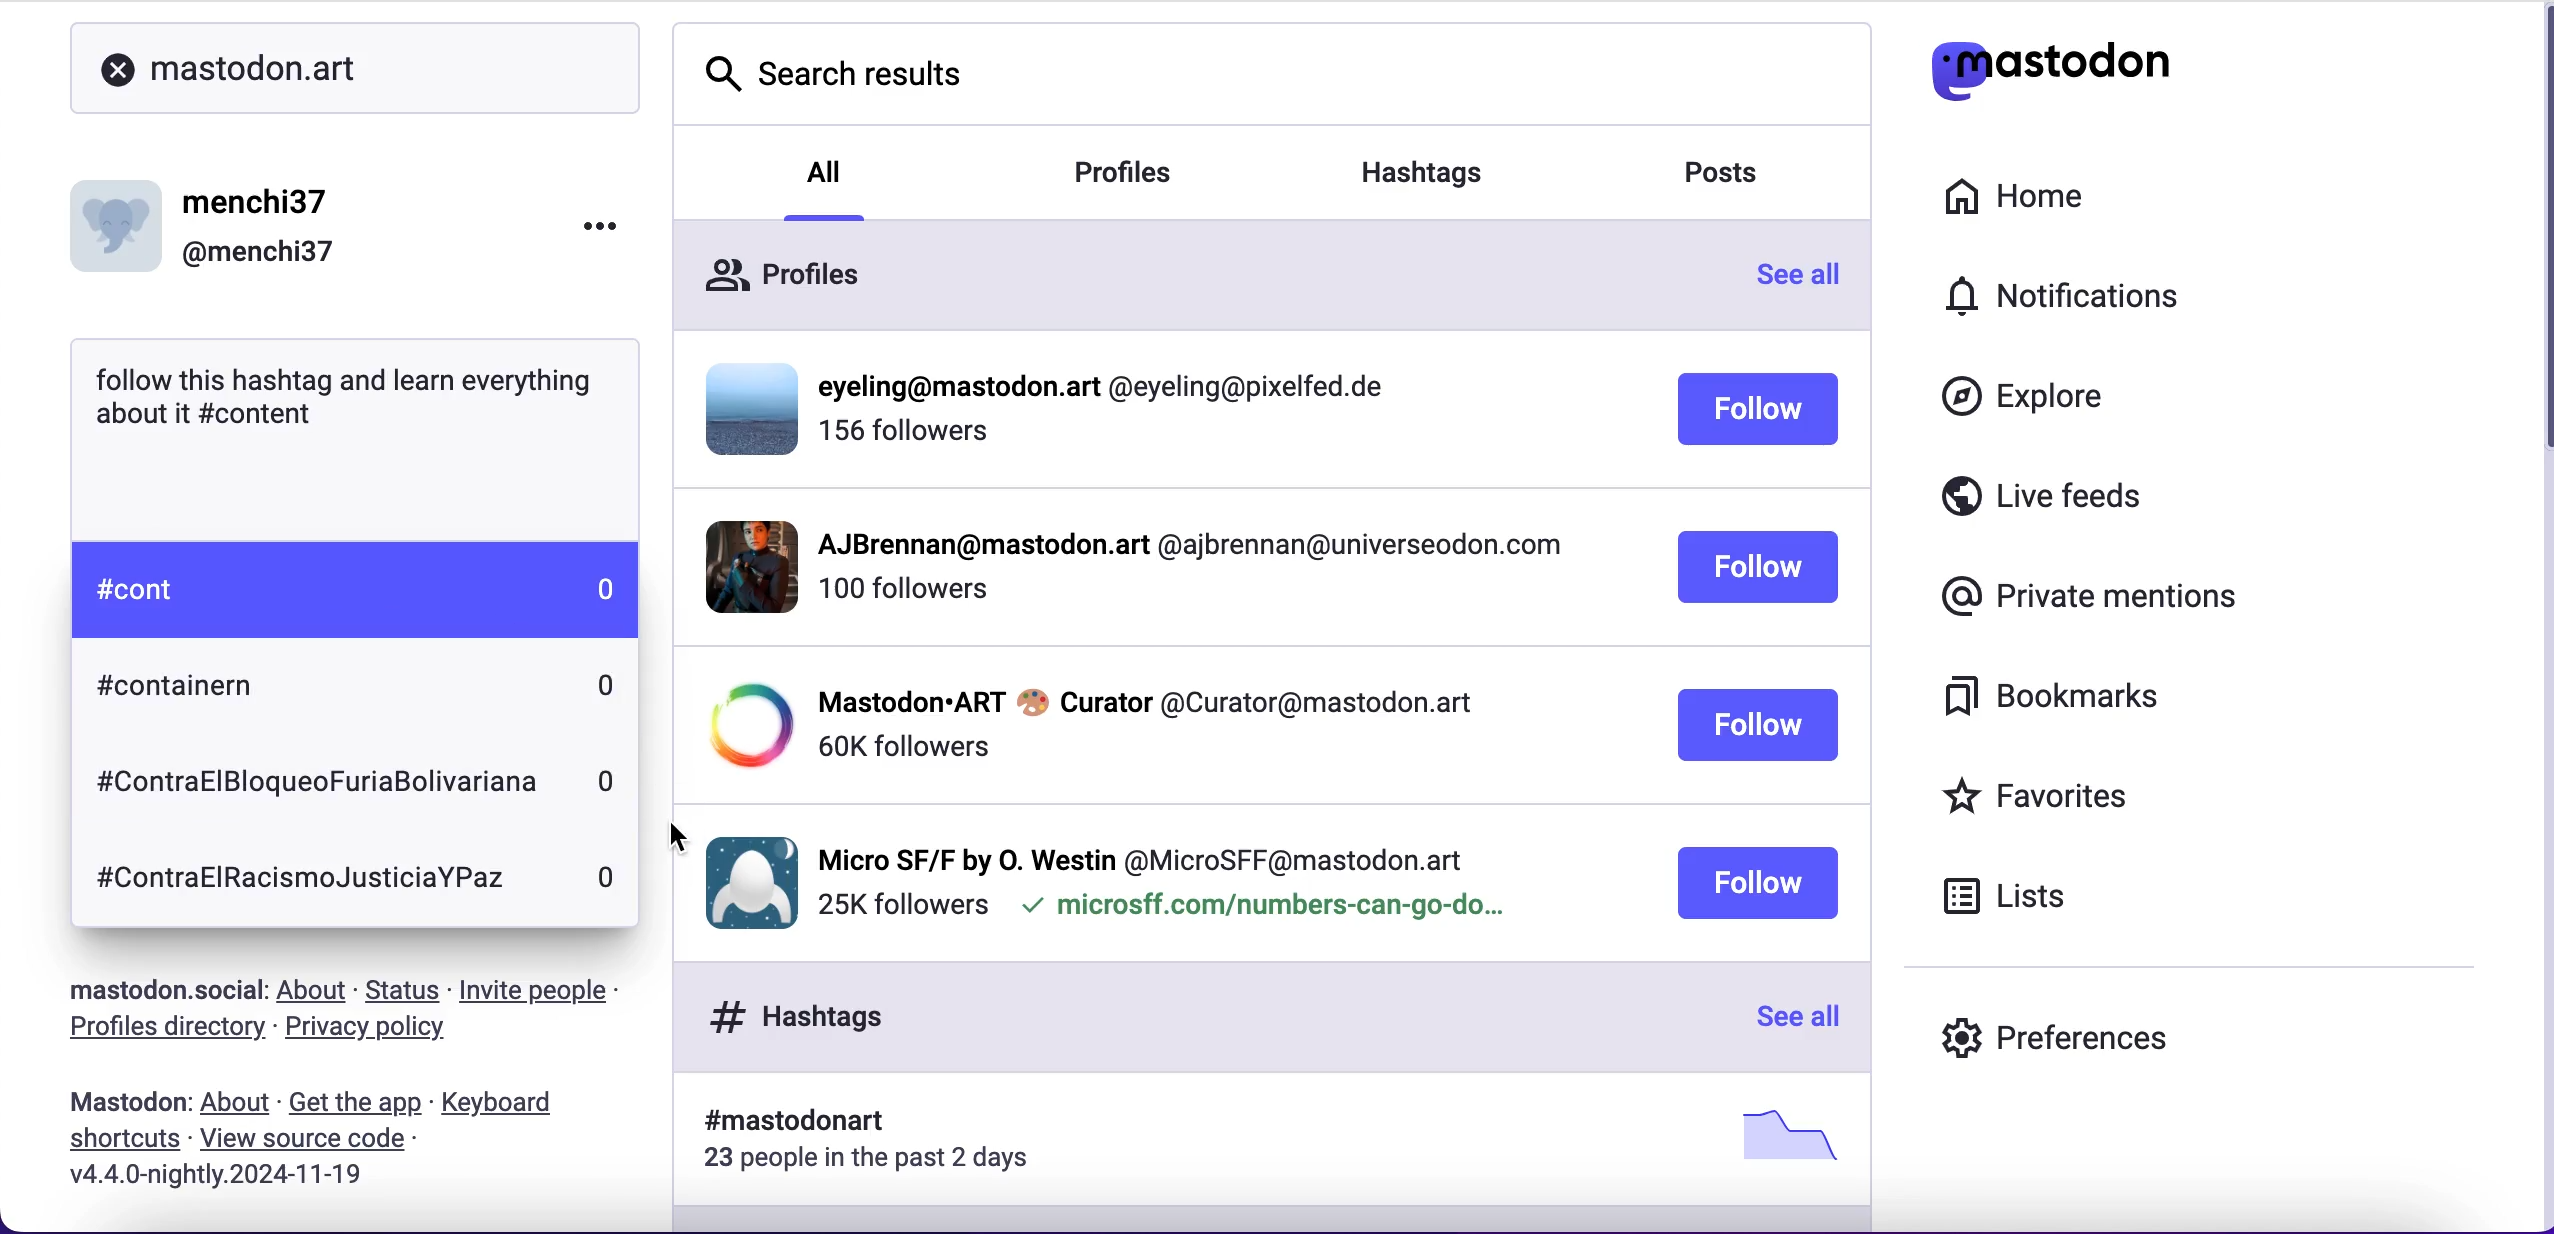  What do you see at coordinates (605, 783) in the screenshot?
I see `0` at bounding box center [605, 783].